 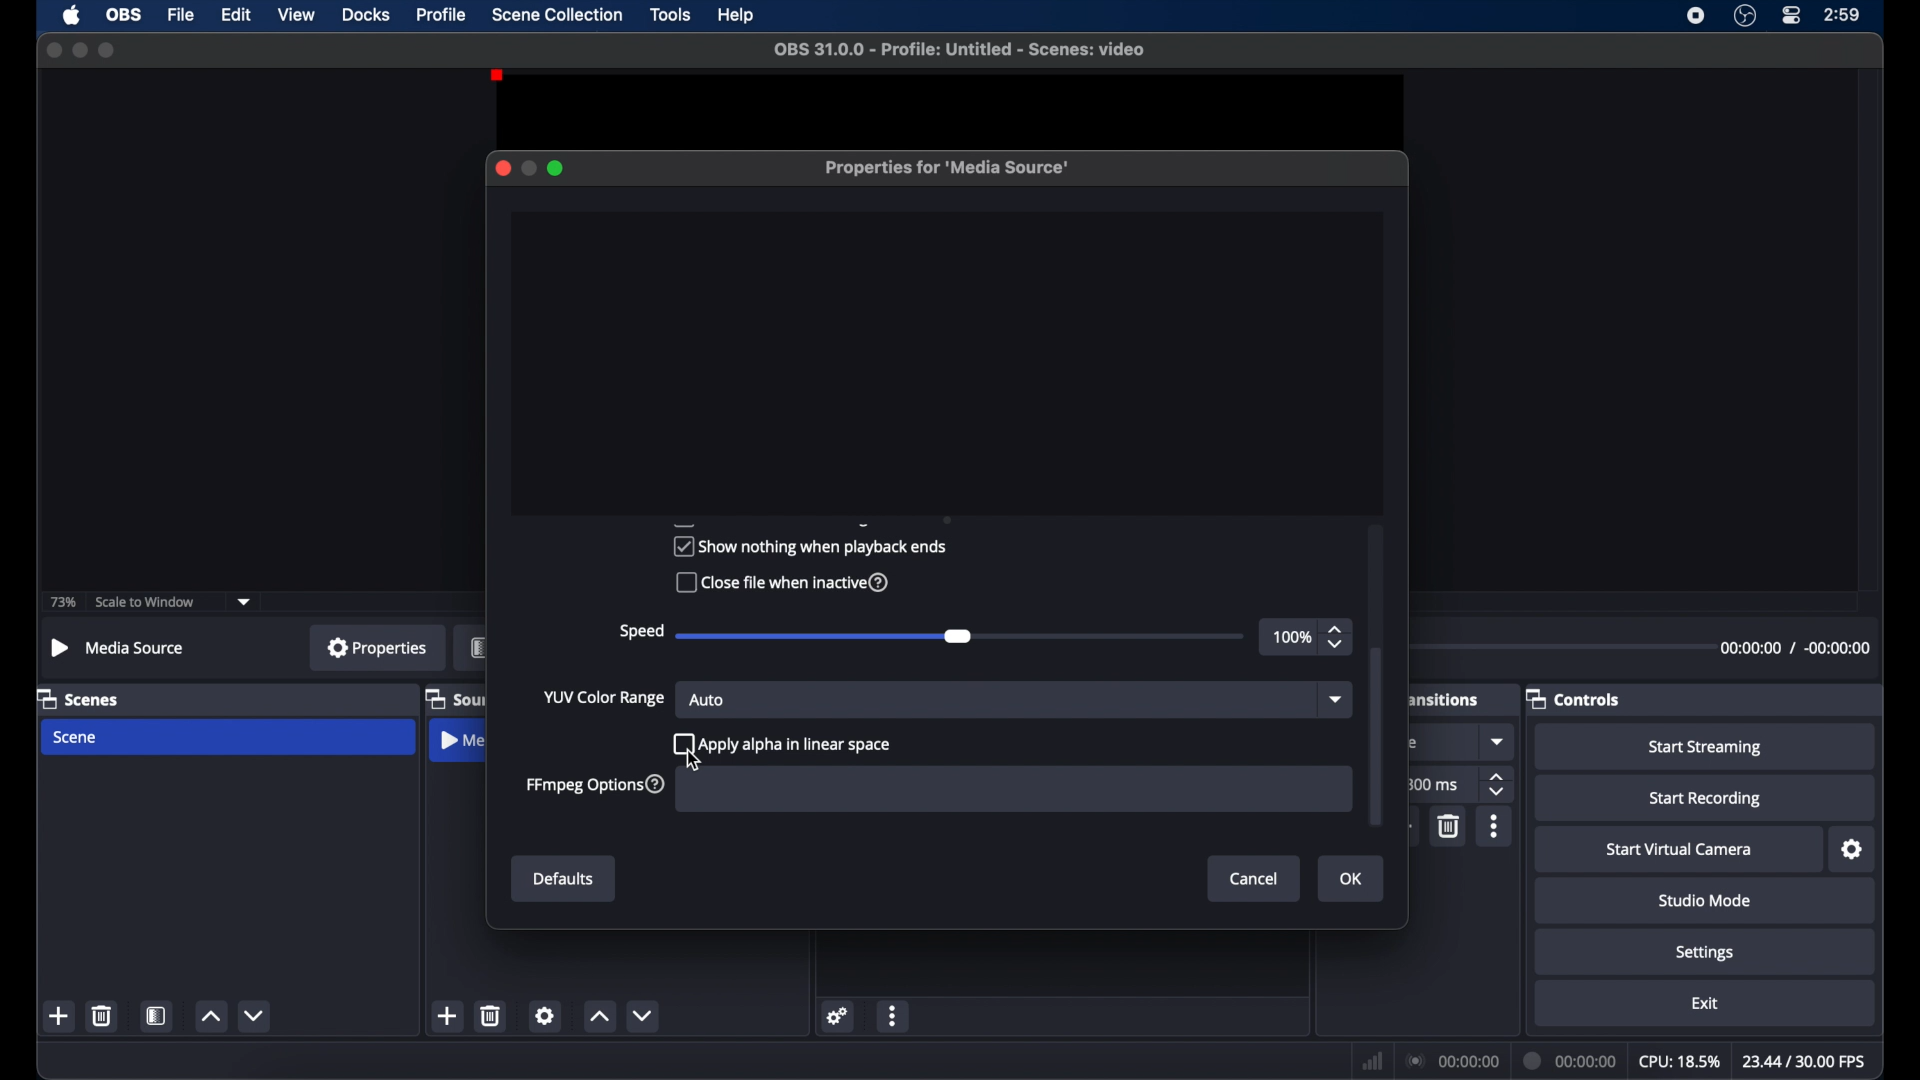 What do you see at coordinates (893, 1015) in the screenshot?
I see `more options` at bounding box center [893, 1015].